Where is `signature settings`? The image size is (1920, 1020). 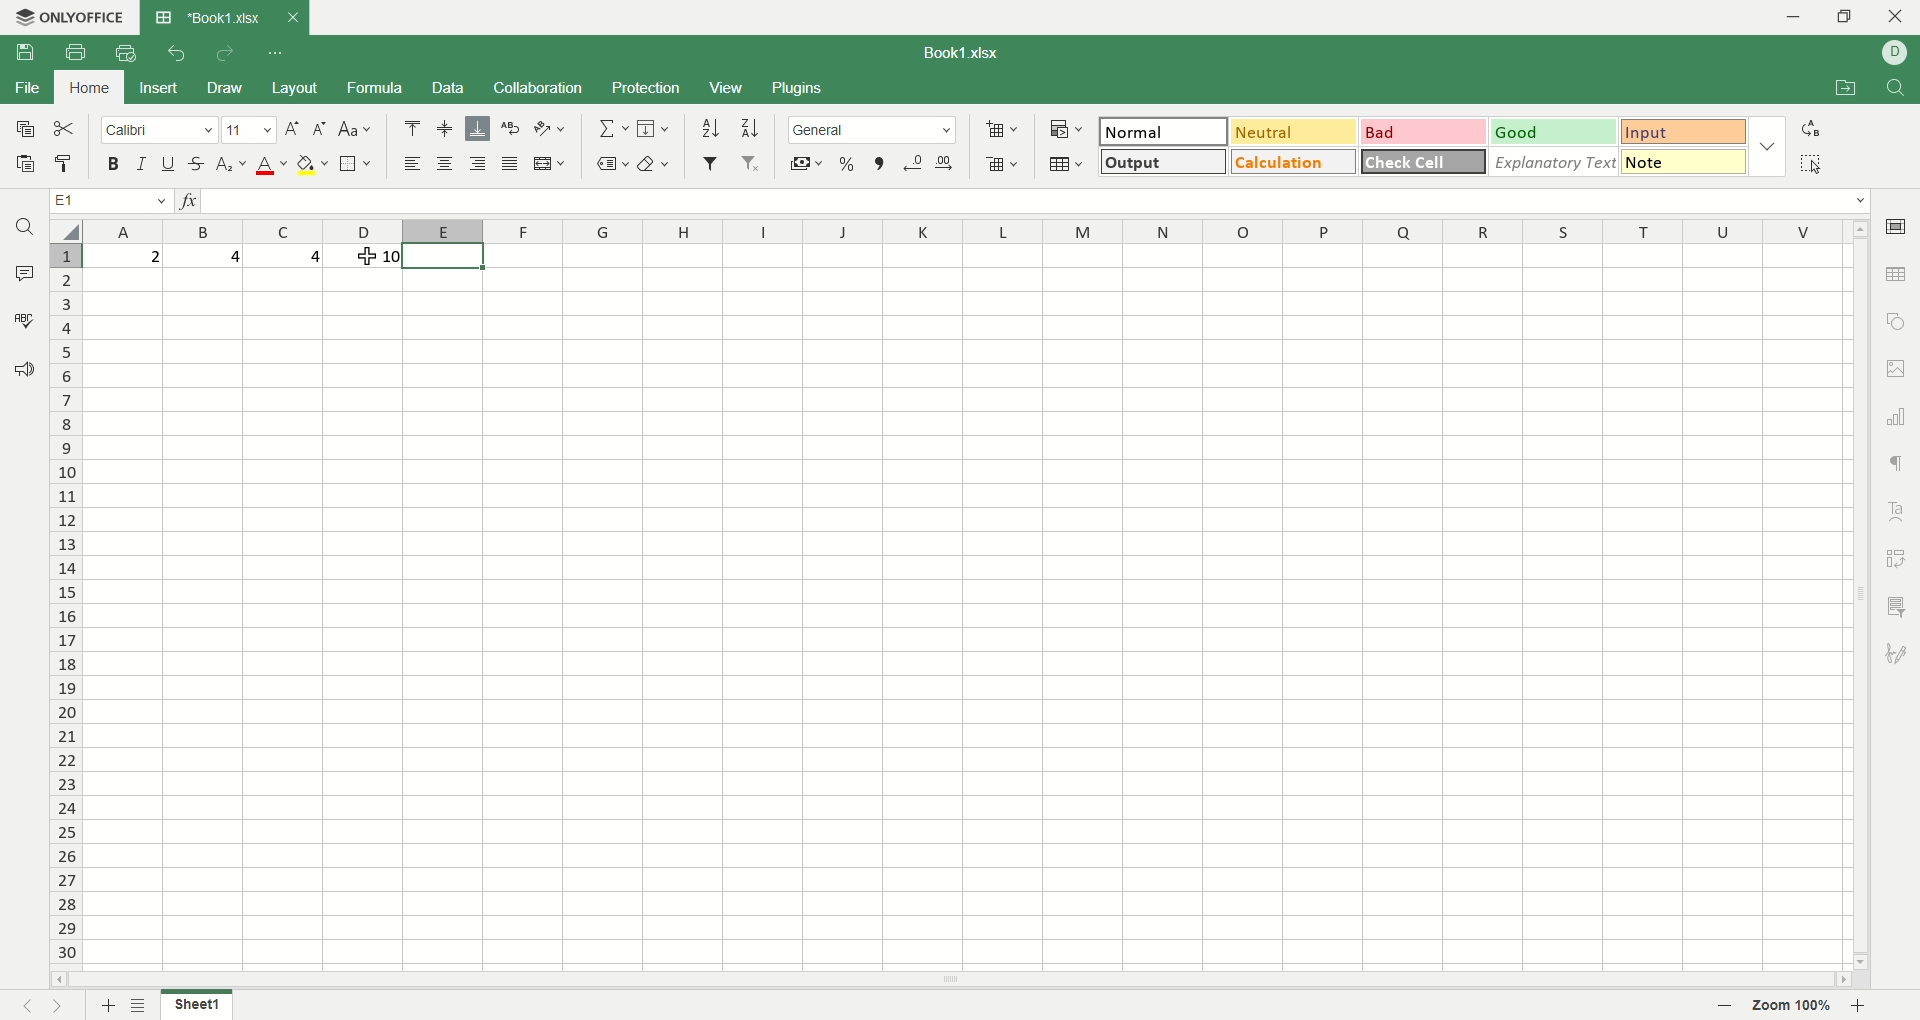
signature settings is located at coordinates (1895, 654).